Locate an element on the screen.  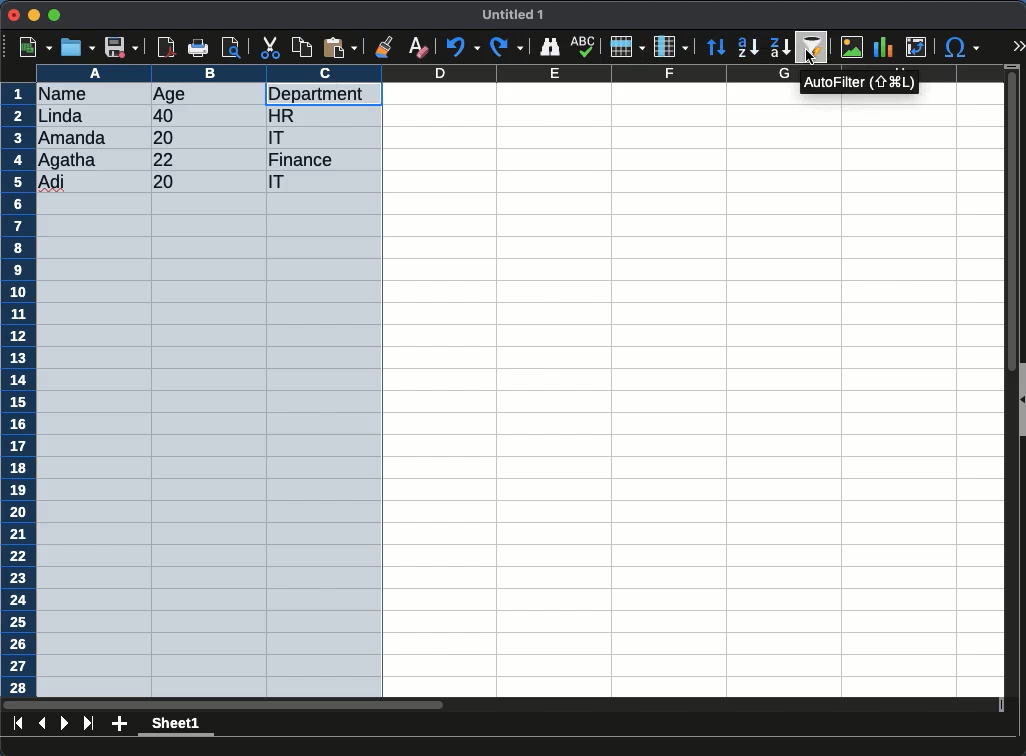
close is located at coordinates (14, 16).